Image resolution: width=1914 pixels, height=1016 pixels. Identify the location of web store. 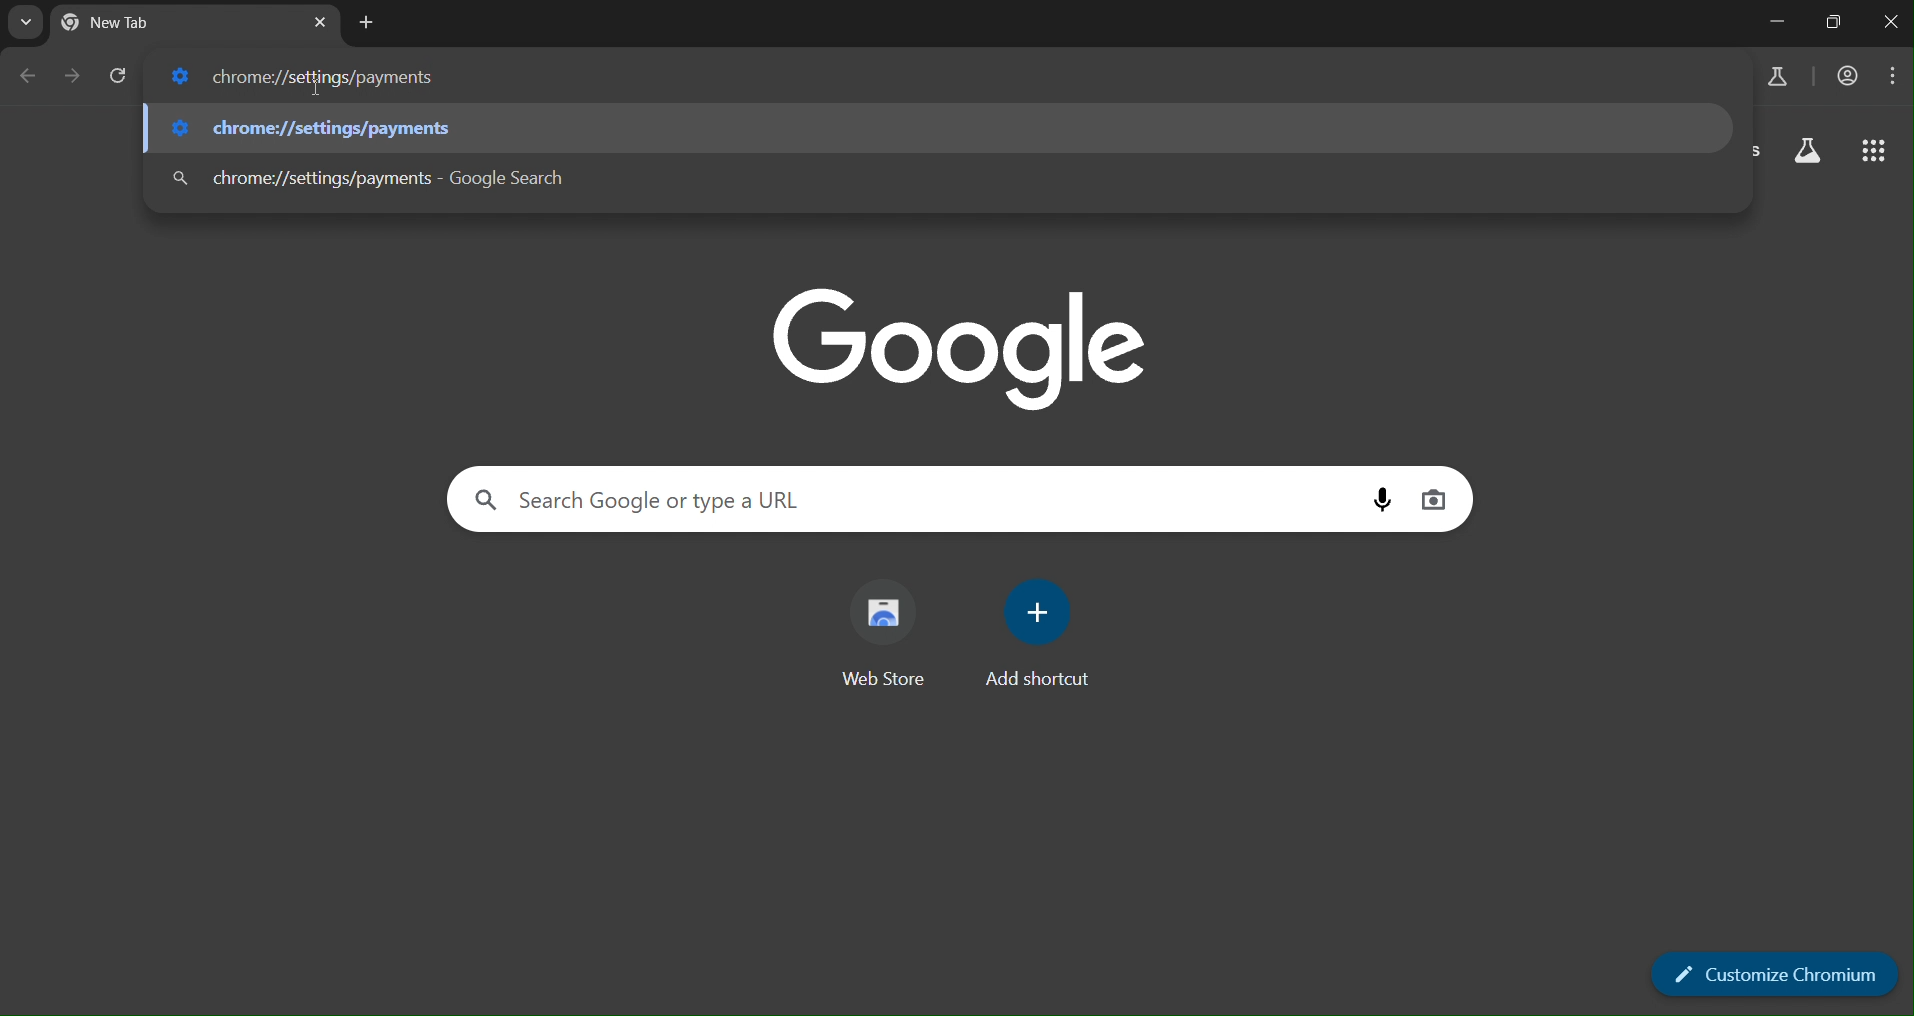
(884, 631).